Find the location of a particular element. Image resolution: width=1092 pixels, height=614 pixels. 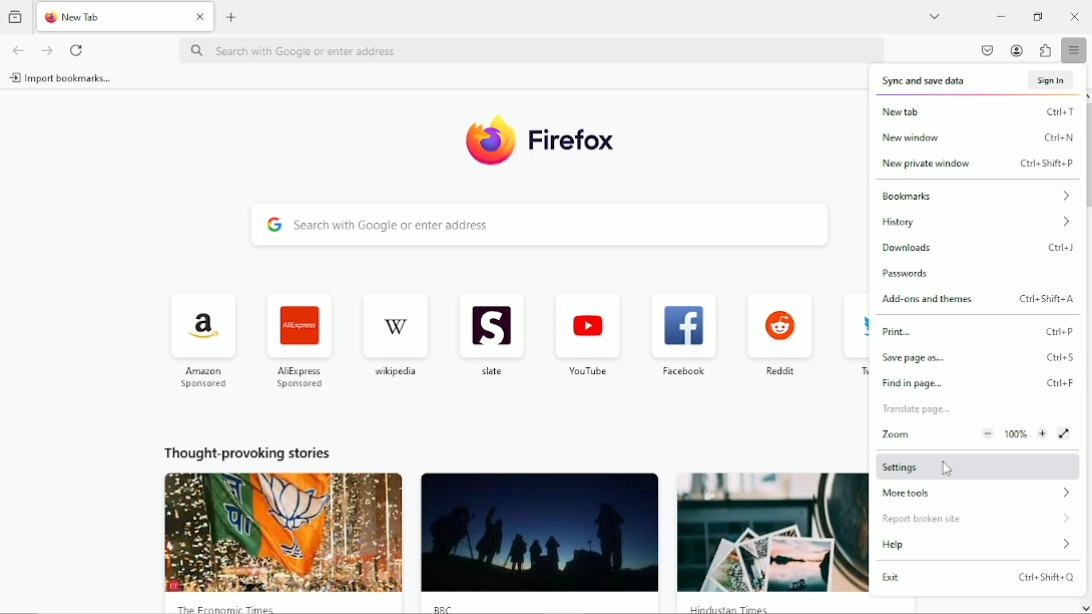

report broken site is located at coordinates (978, 520).